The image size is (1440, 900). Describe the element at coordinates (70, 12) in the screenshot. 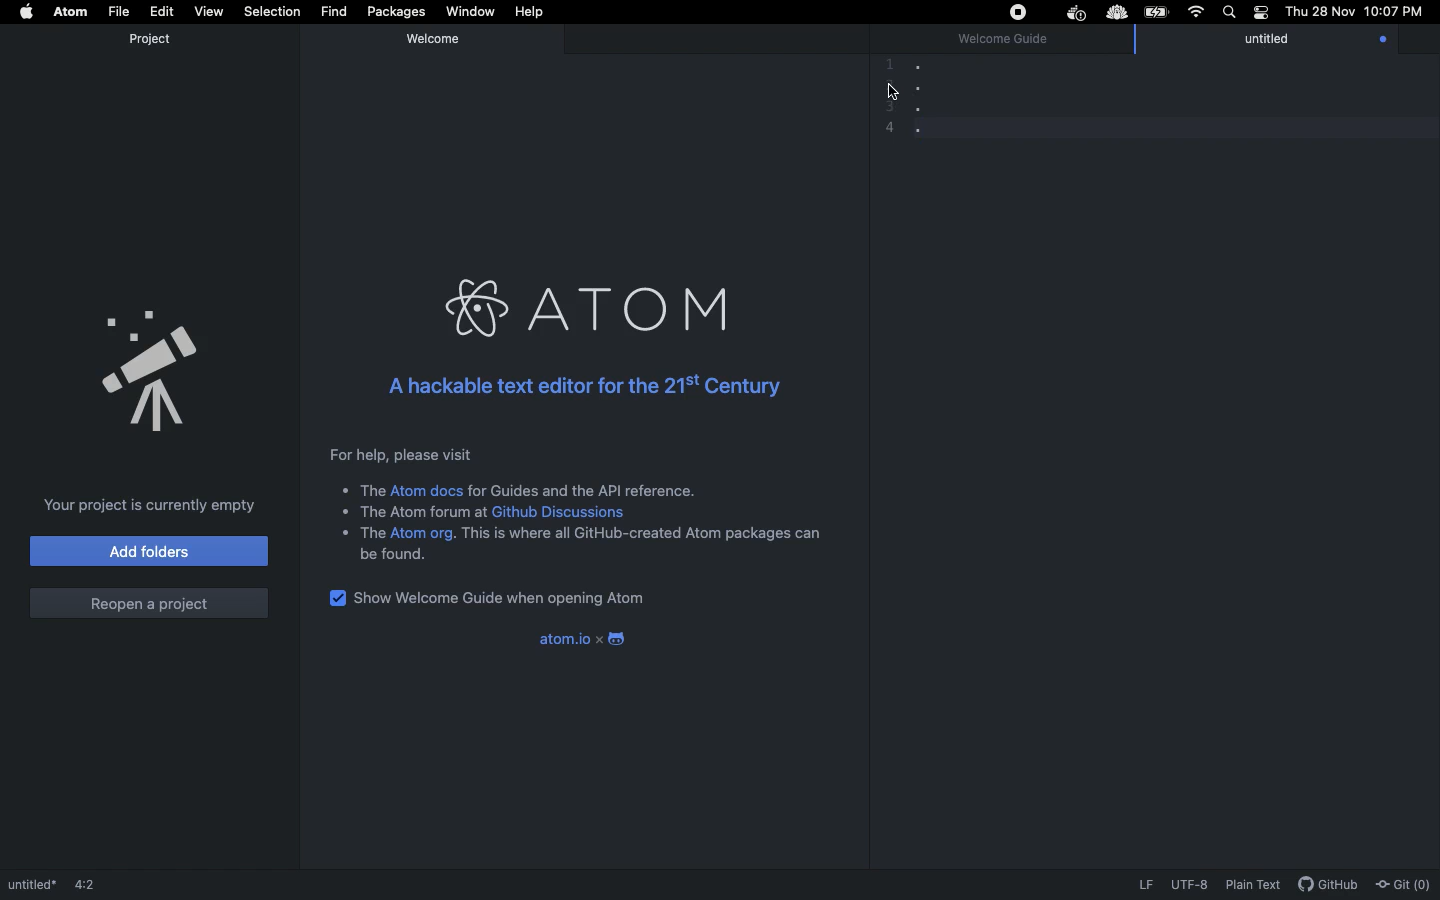

I see `Atom` at that location.